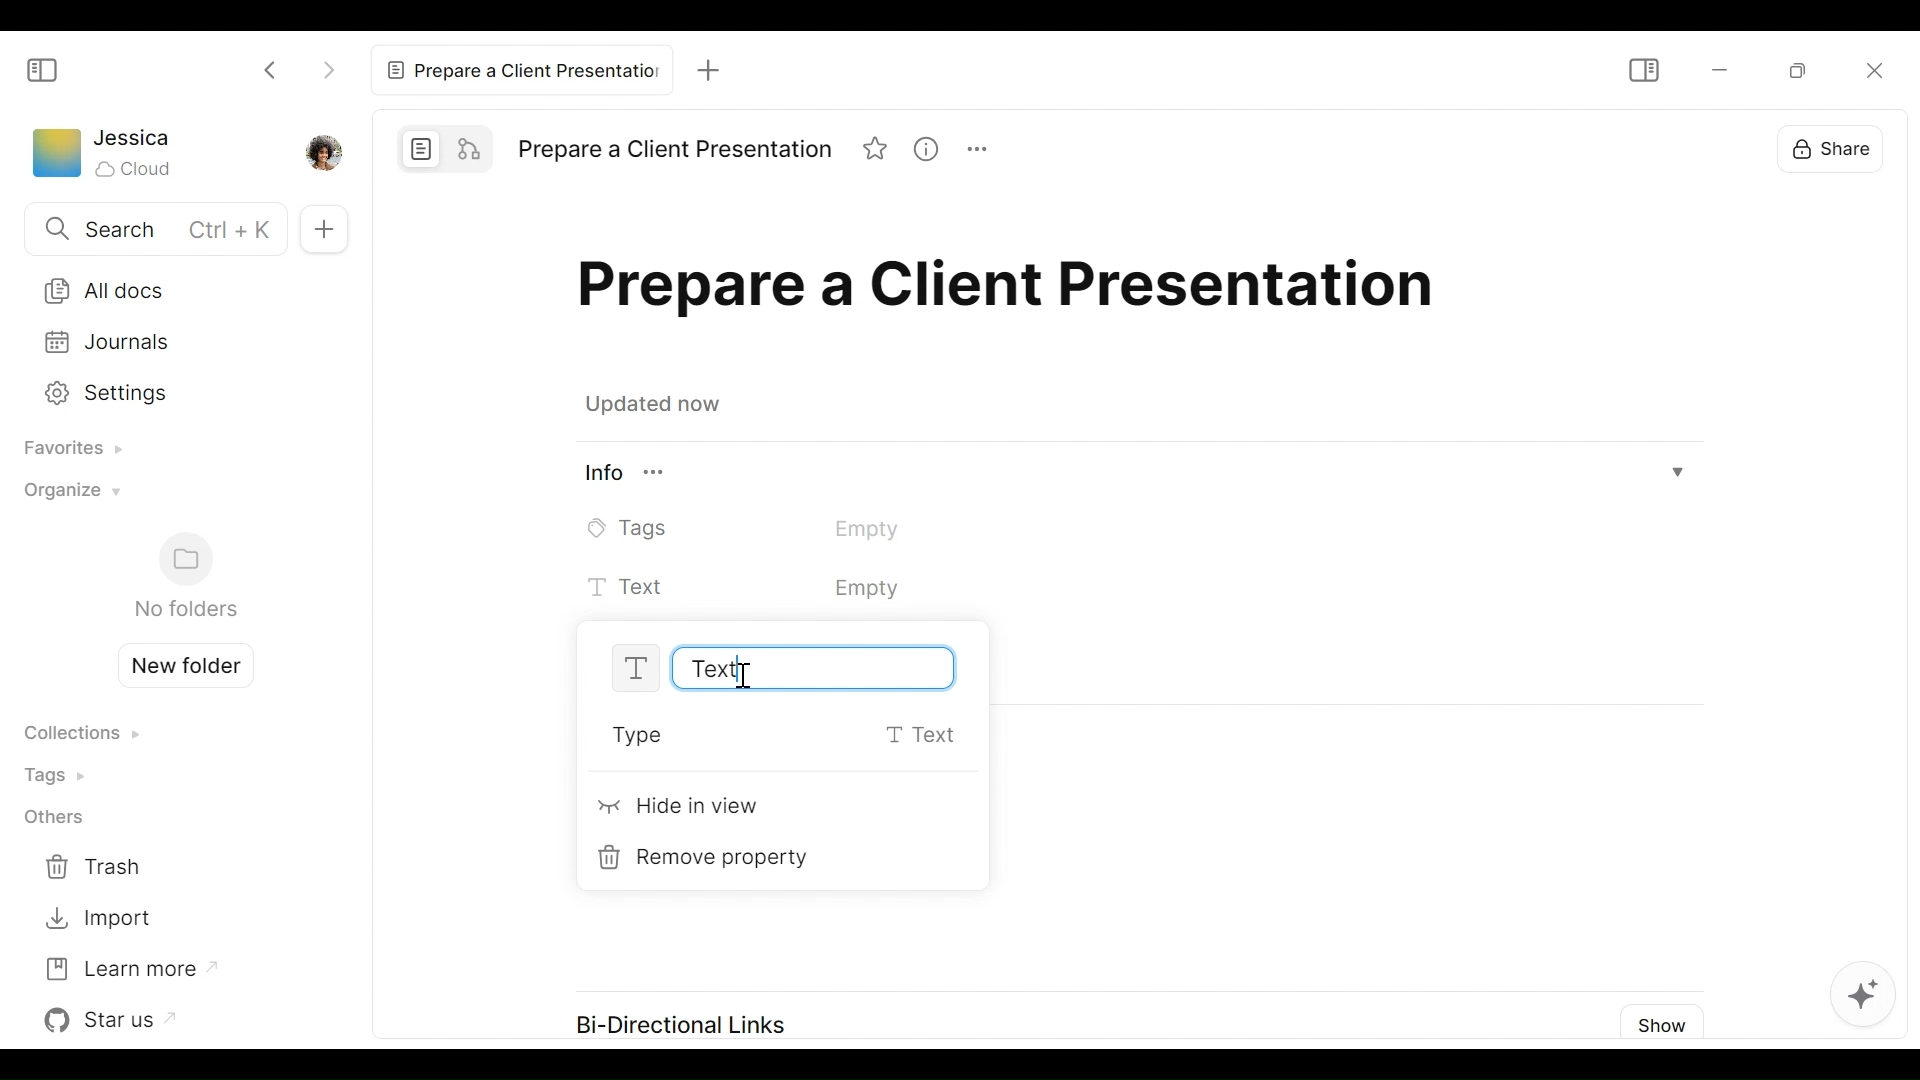 The height and width of the screenshot is (1080, 1920). What do you see at coordinates (66, 450) in the screenshot?
I see `Favorites` at bounding box center [66, 450].